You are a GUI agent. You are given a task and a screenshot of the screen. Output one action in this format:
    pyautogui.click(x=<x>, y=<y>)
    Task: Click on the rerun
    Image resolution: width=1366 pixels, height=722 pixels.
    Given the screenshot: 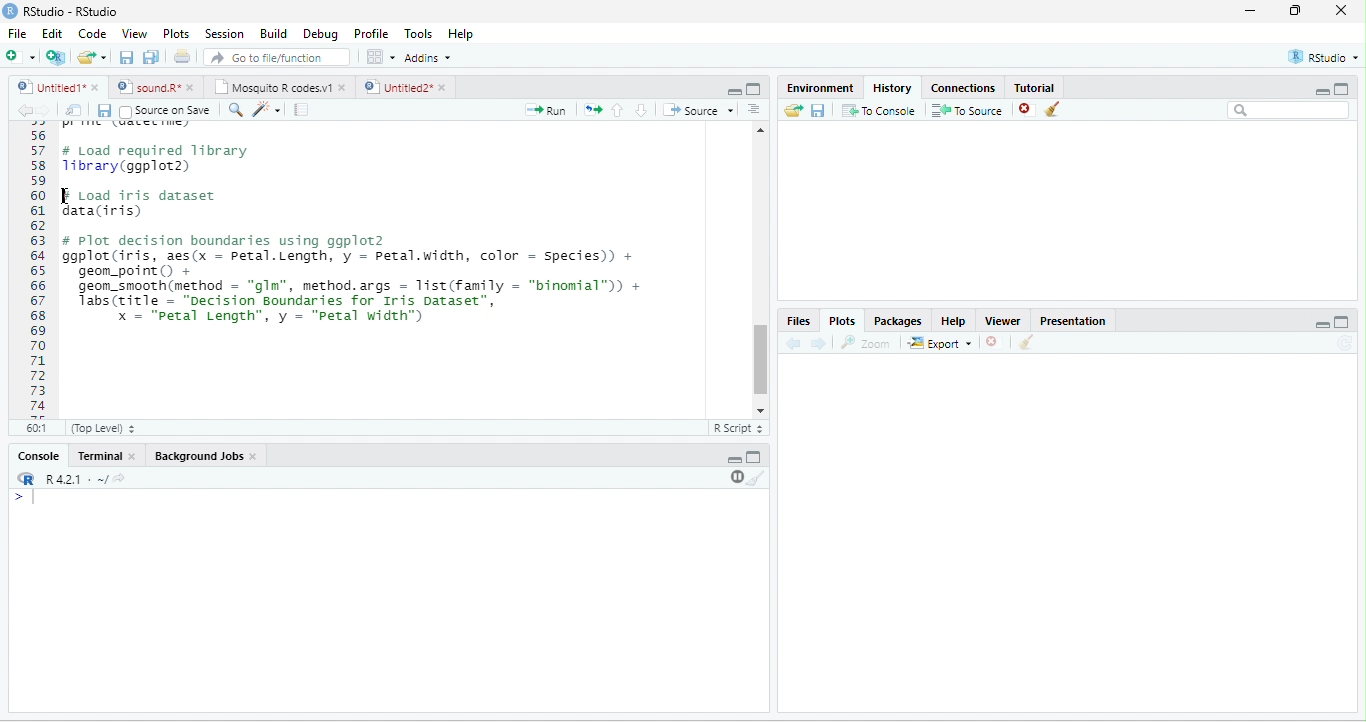 What is the action you would take?
    pyautogui.click(x=592, y=110)
    